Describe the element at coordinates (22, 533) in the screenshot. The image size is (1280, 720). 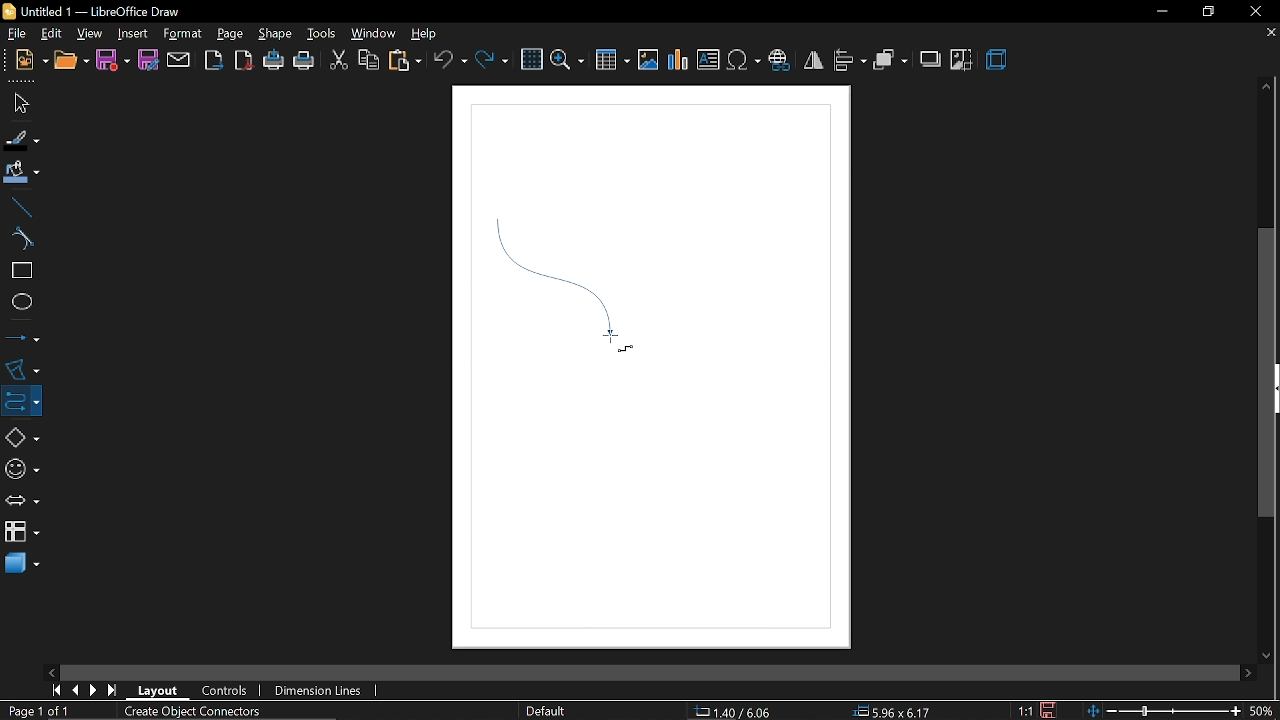
I see `flowchart` at that location.